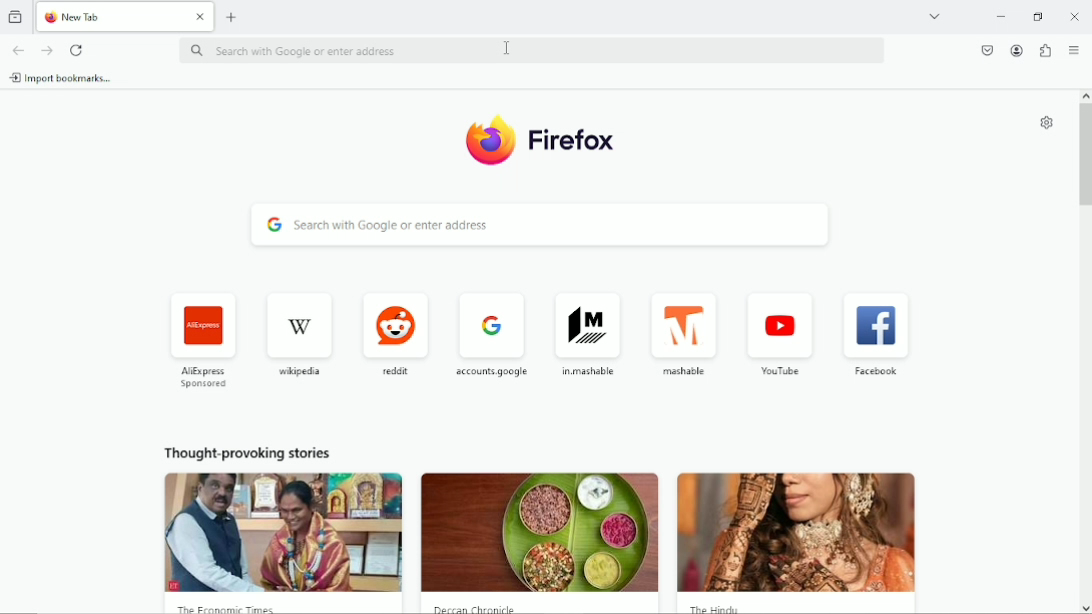 Image resolution: width=1092 pixels, height=614 pixels. Describe the element at coordinates (590, 330) in the screenshot. I see `in.mashable` at that location.